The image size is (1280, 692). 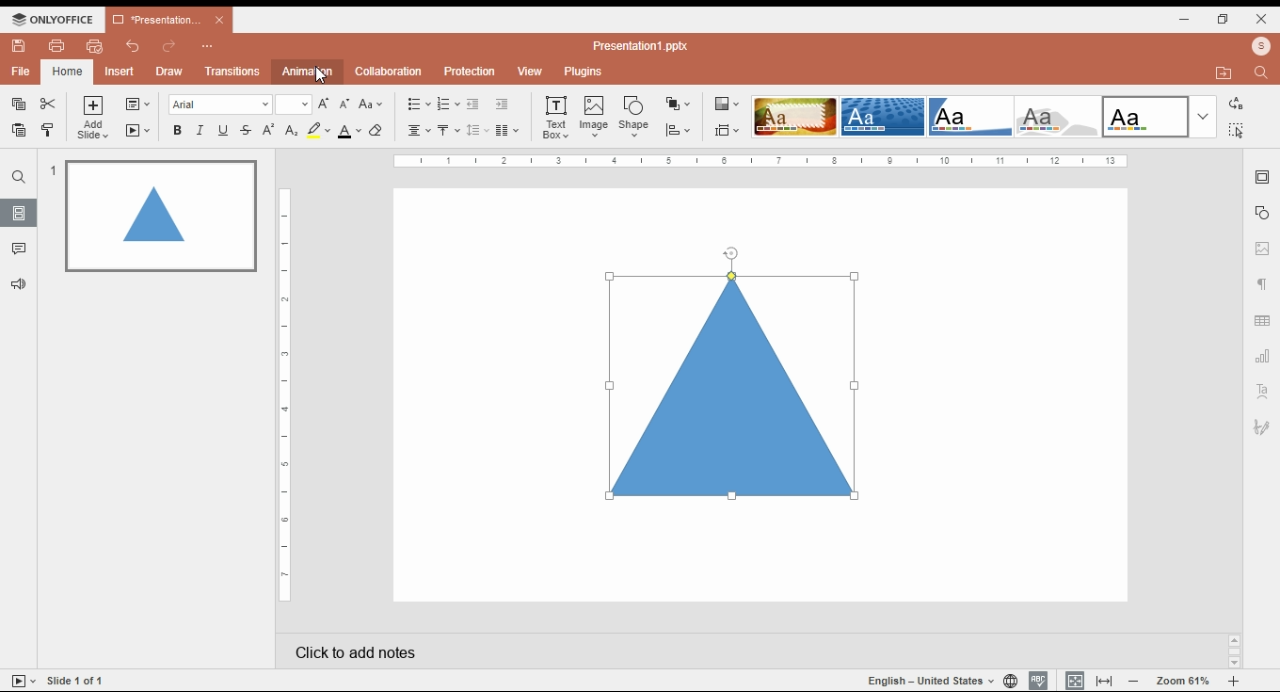 I want to click on replace, so click(x=1235, y=103).